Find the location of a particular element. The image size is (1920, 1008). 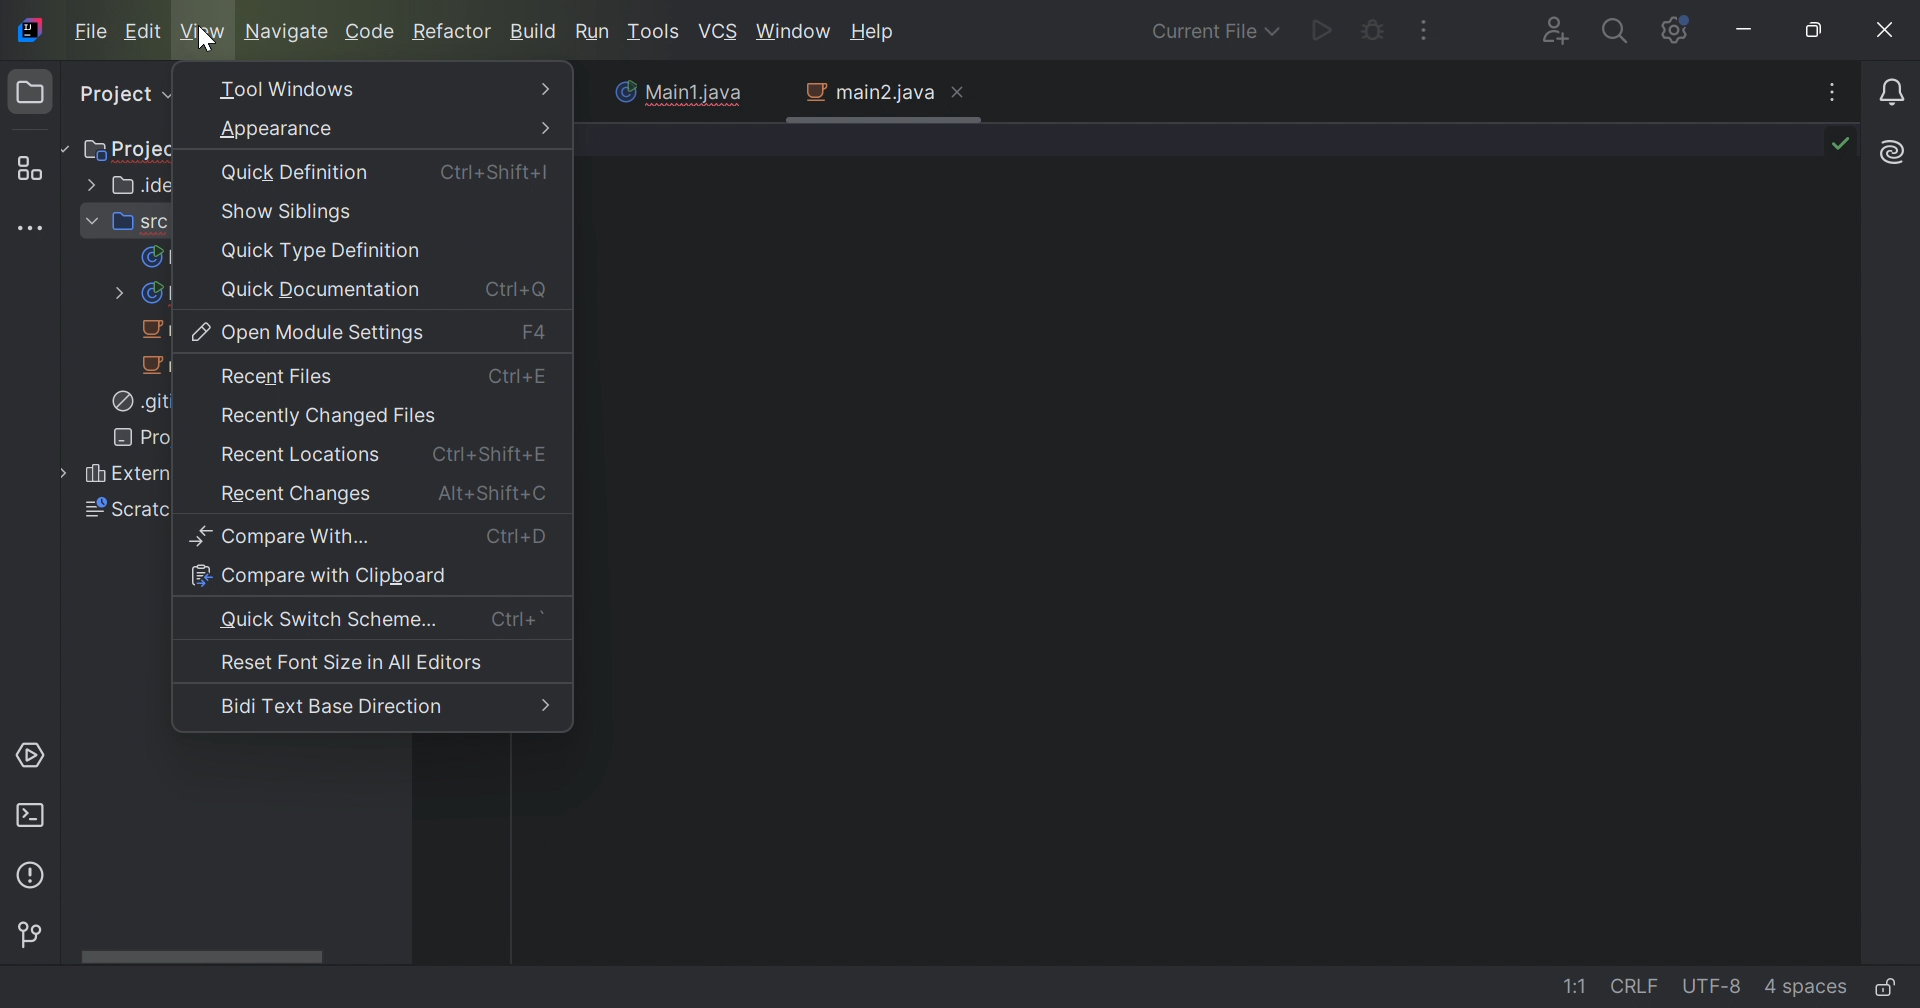

IntelliJ IDEA is located at coordinates (34, 30).